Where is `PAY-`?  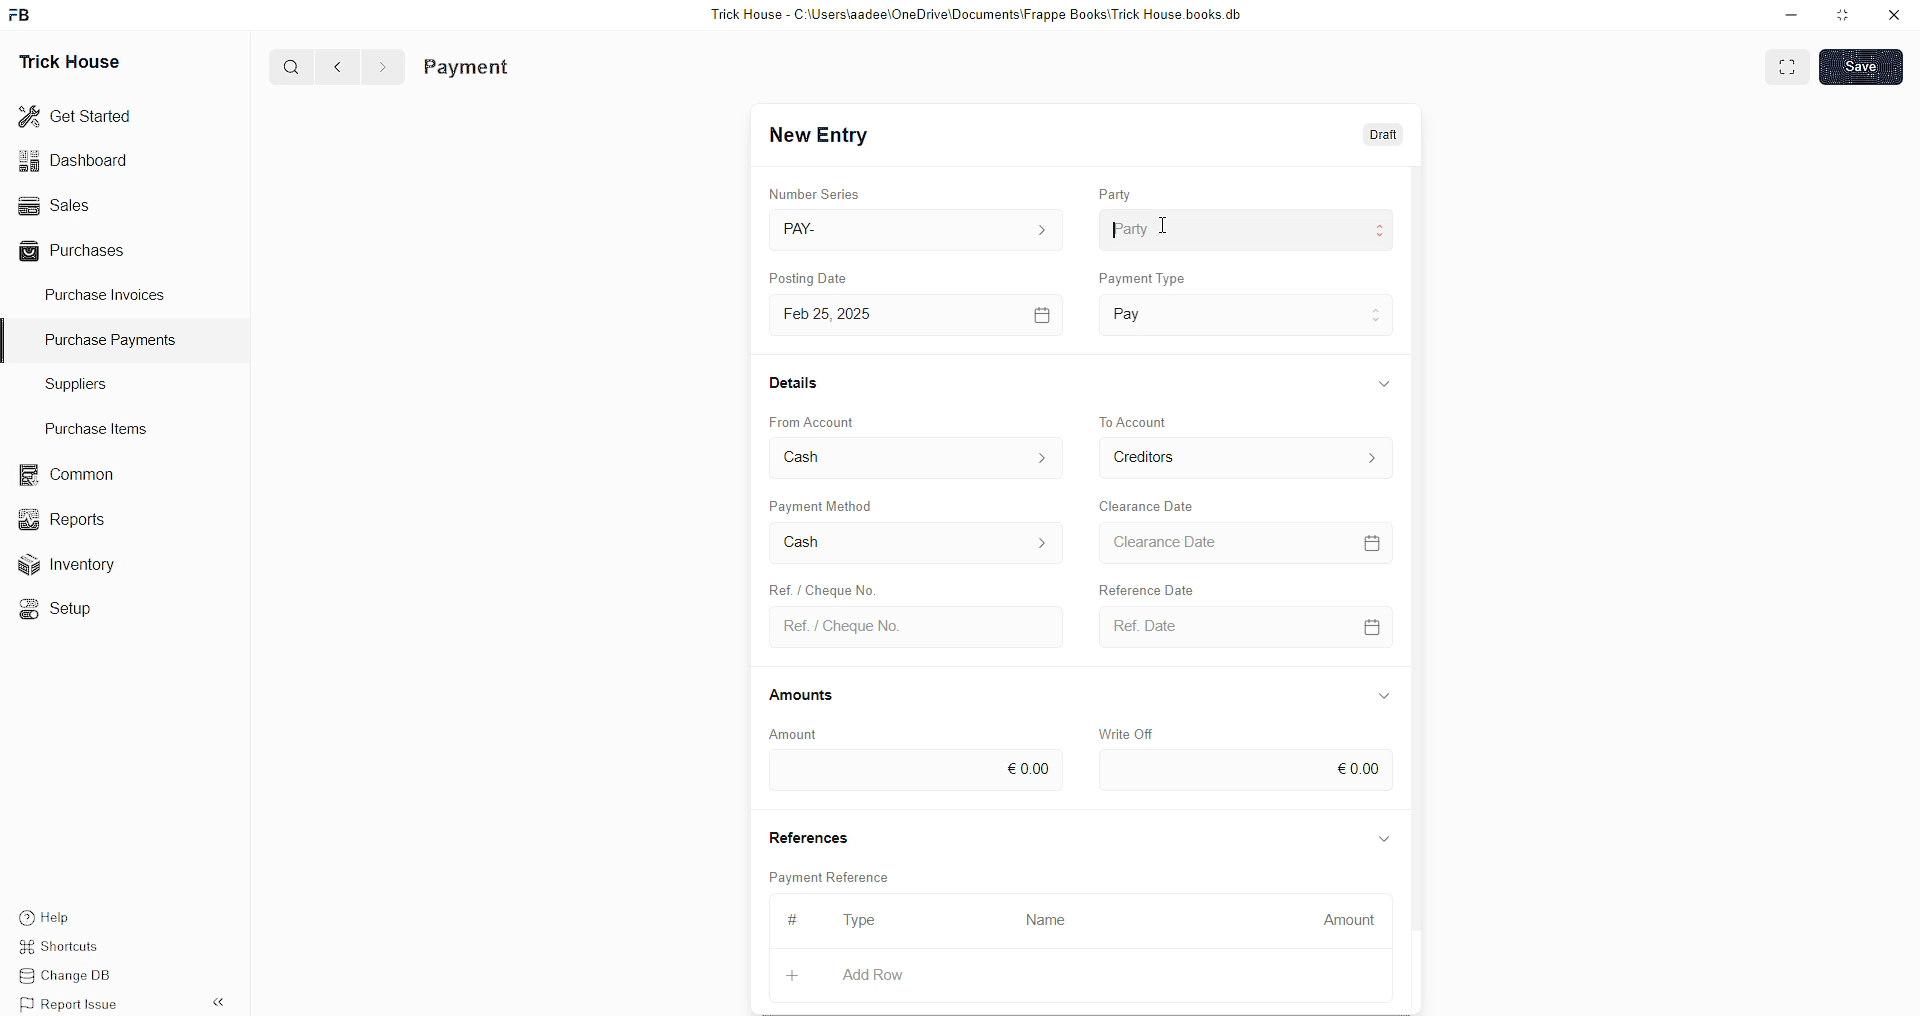
PAY- is located at coordinates (806, 227).